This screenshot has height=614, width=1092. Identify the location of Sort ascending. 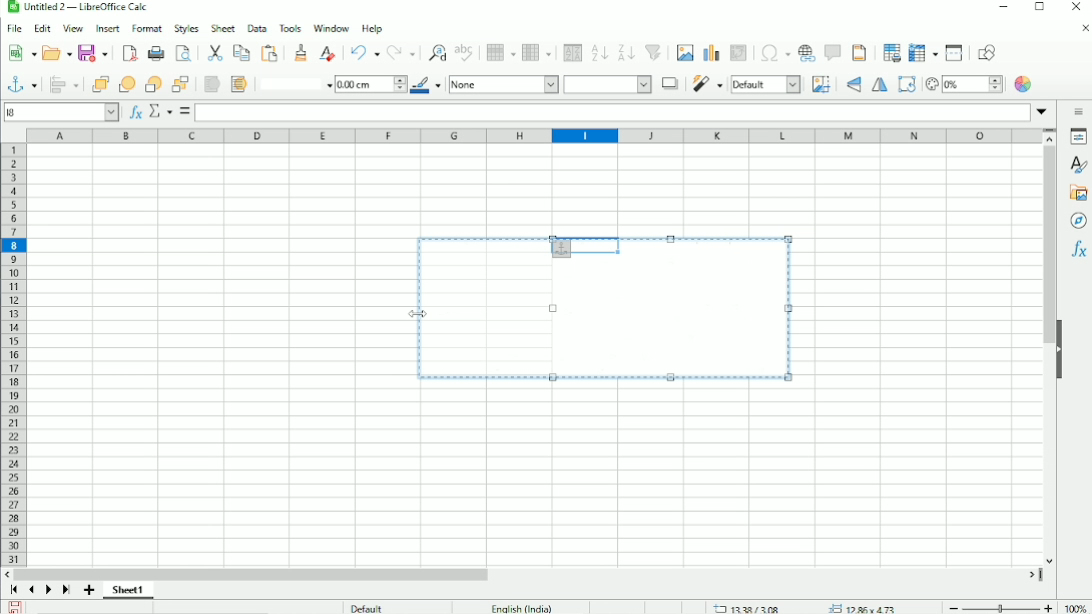
(599, 52).